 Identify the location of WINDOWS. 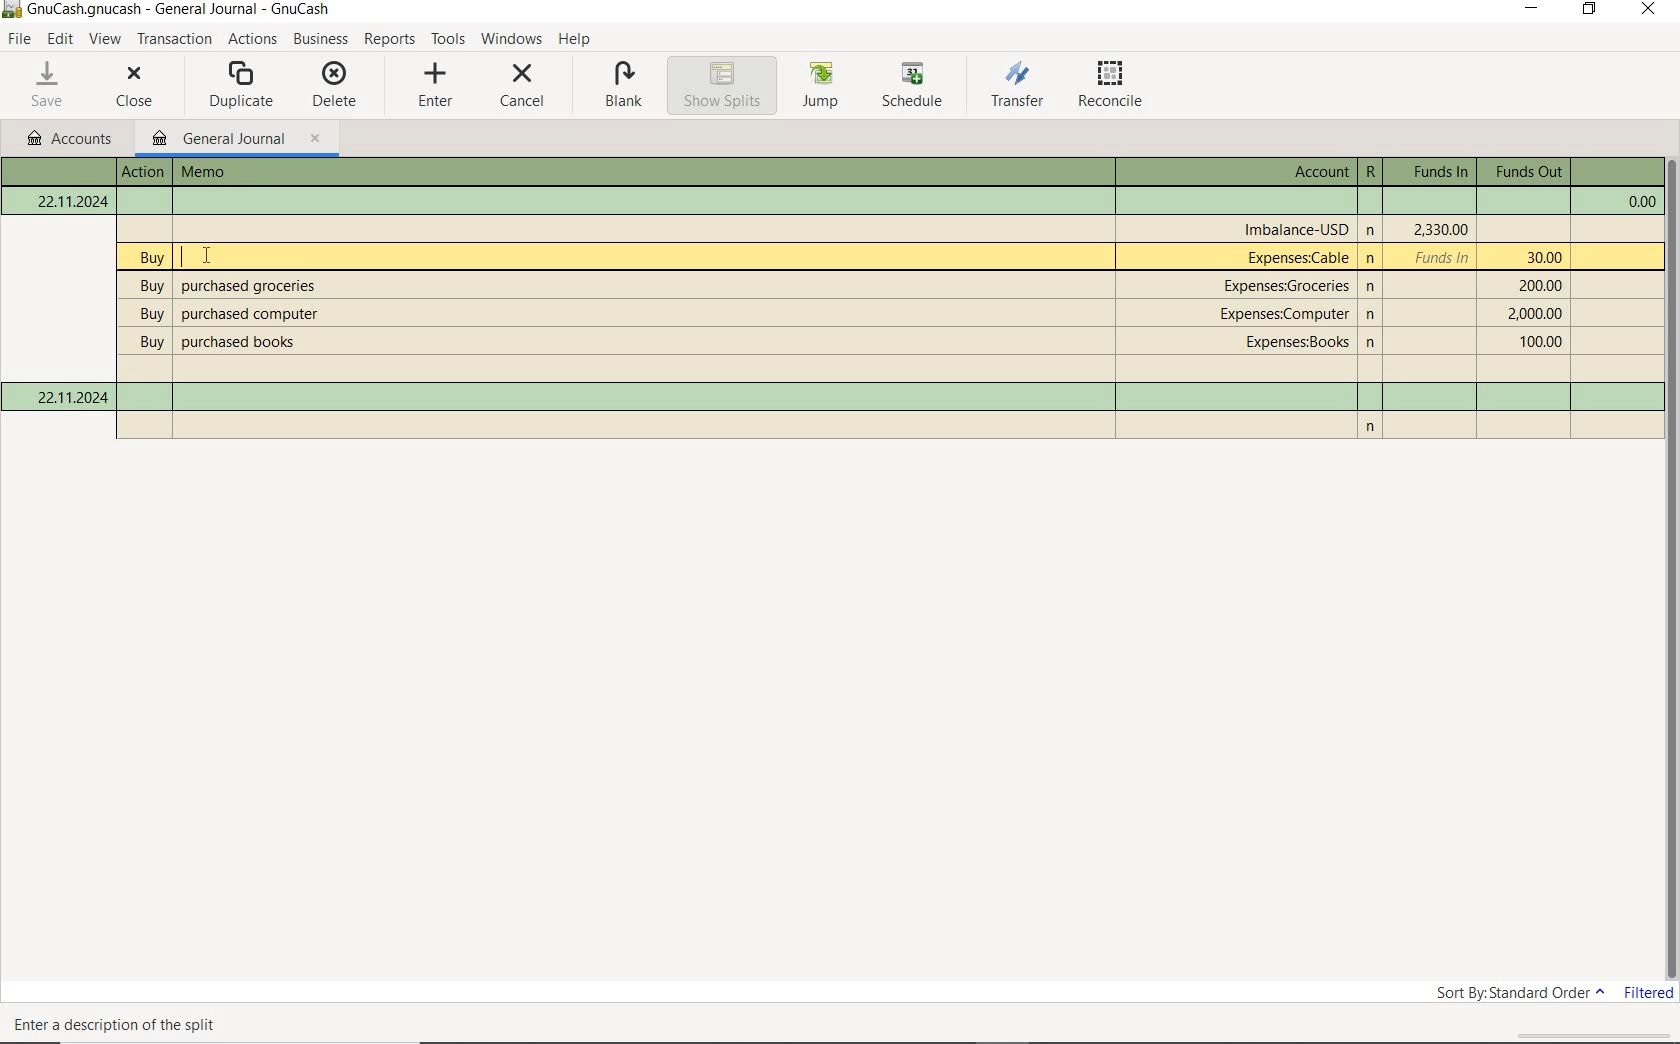
(512, 39).